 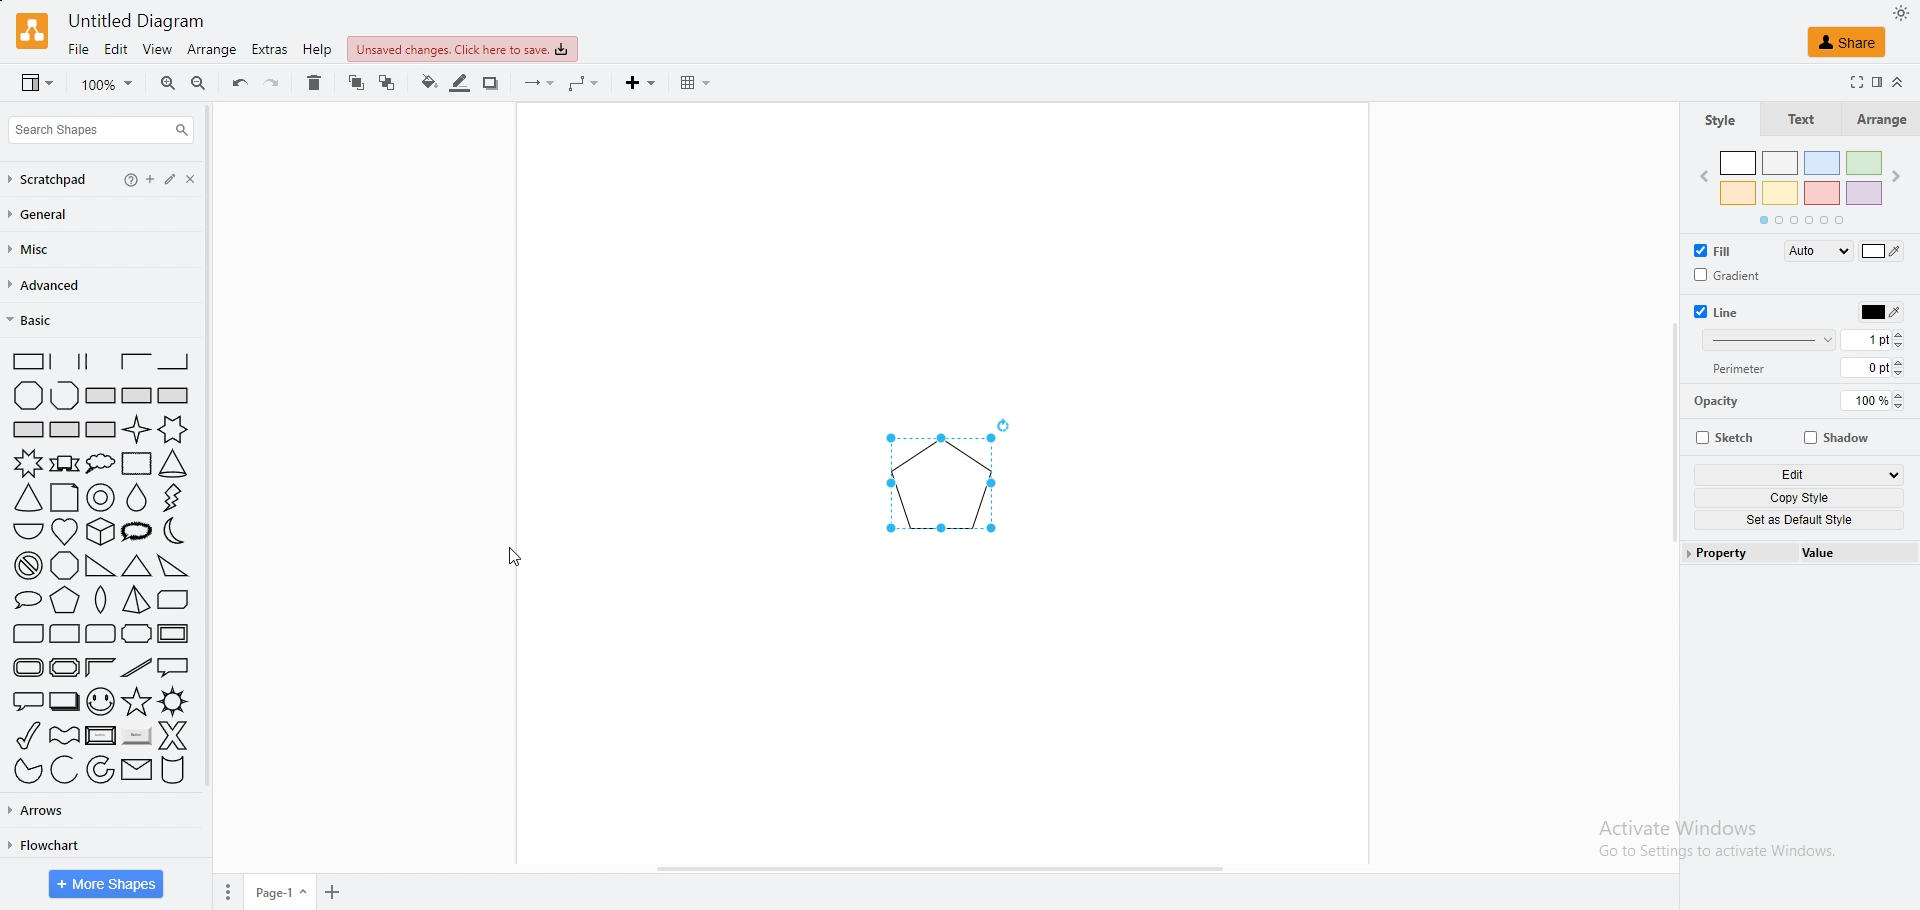 What do you see at coordinates (102, 532) in the screenshot?
I see `isometric cube` at bounding box center [102, 532].